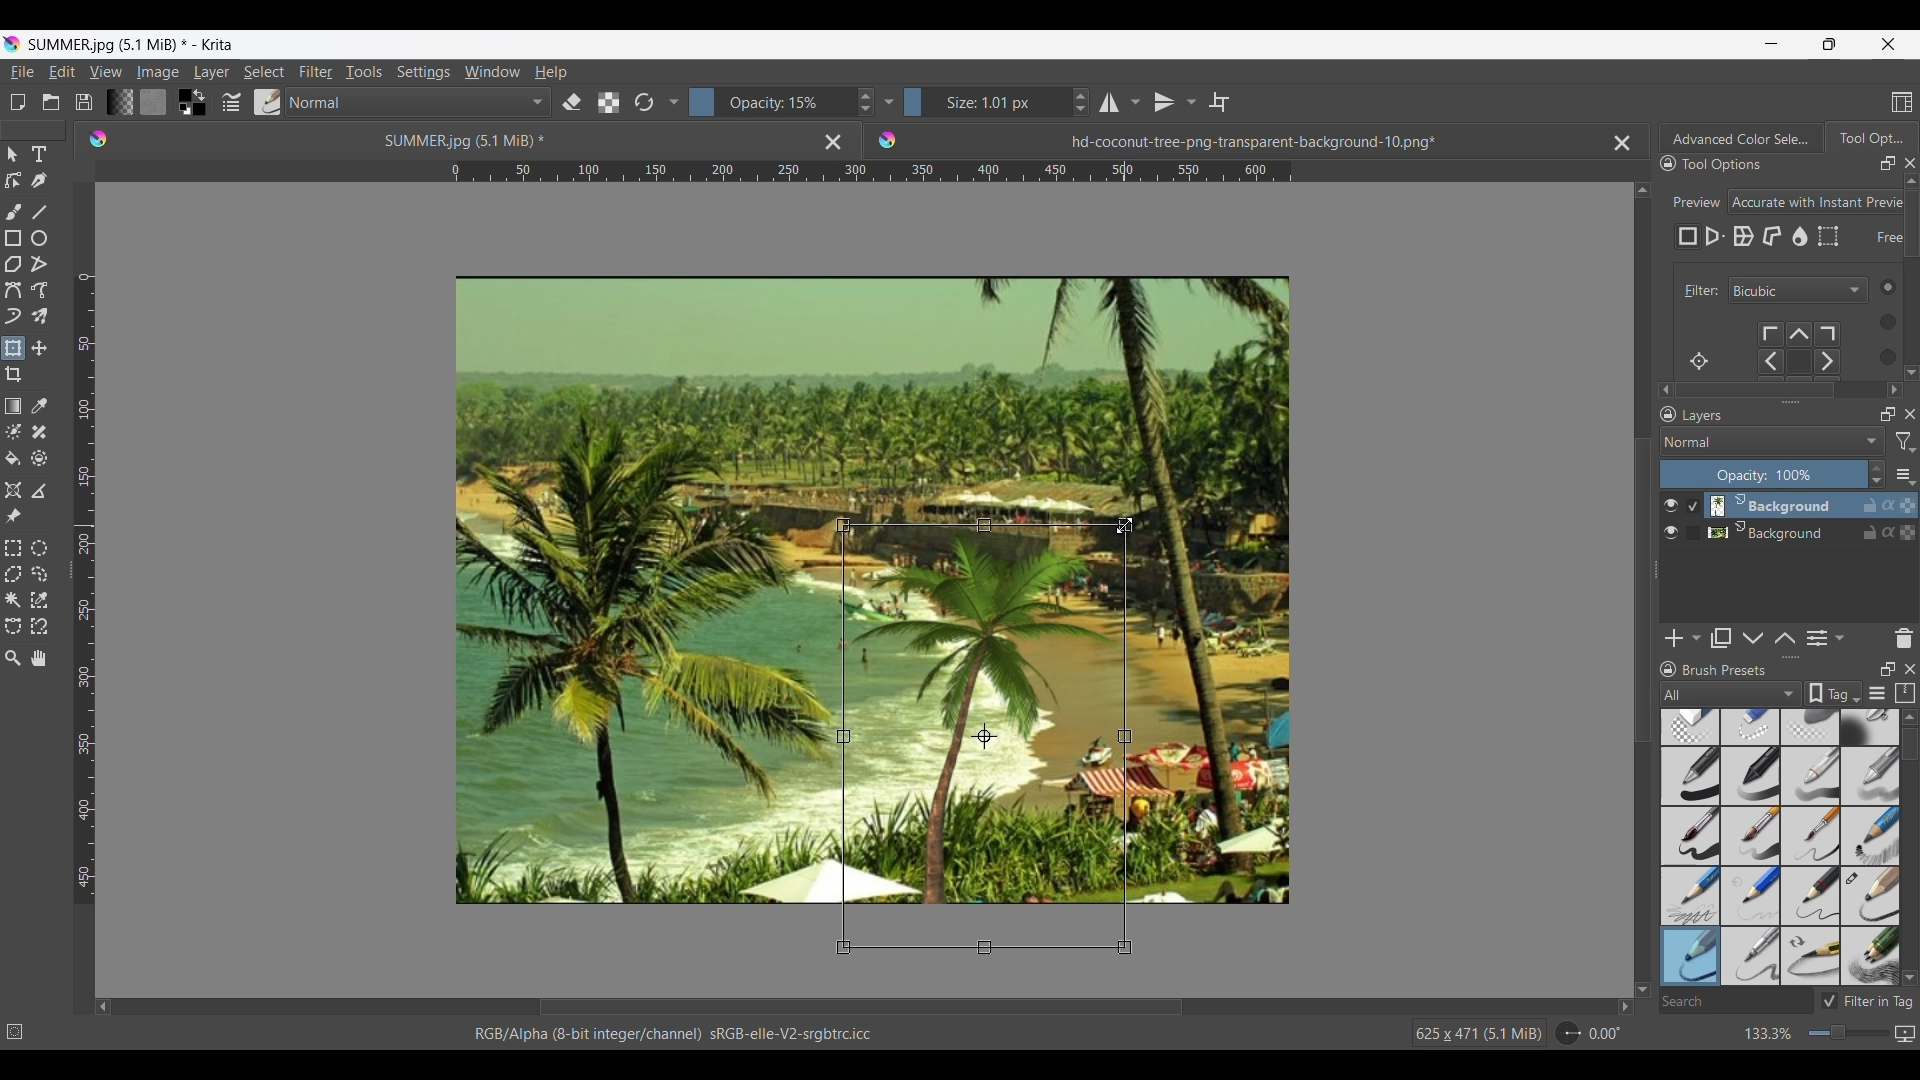 The height and width of the screenshot is (1080, 1920). What do you see at coordinates (1910, 414) in the screenshot?
I see `Close layers panel` at bounding box center [1910, 414].